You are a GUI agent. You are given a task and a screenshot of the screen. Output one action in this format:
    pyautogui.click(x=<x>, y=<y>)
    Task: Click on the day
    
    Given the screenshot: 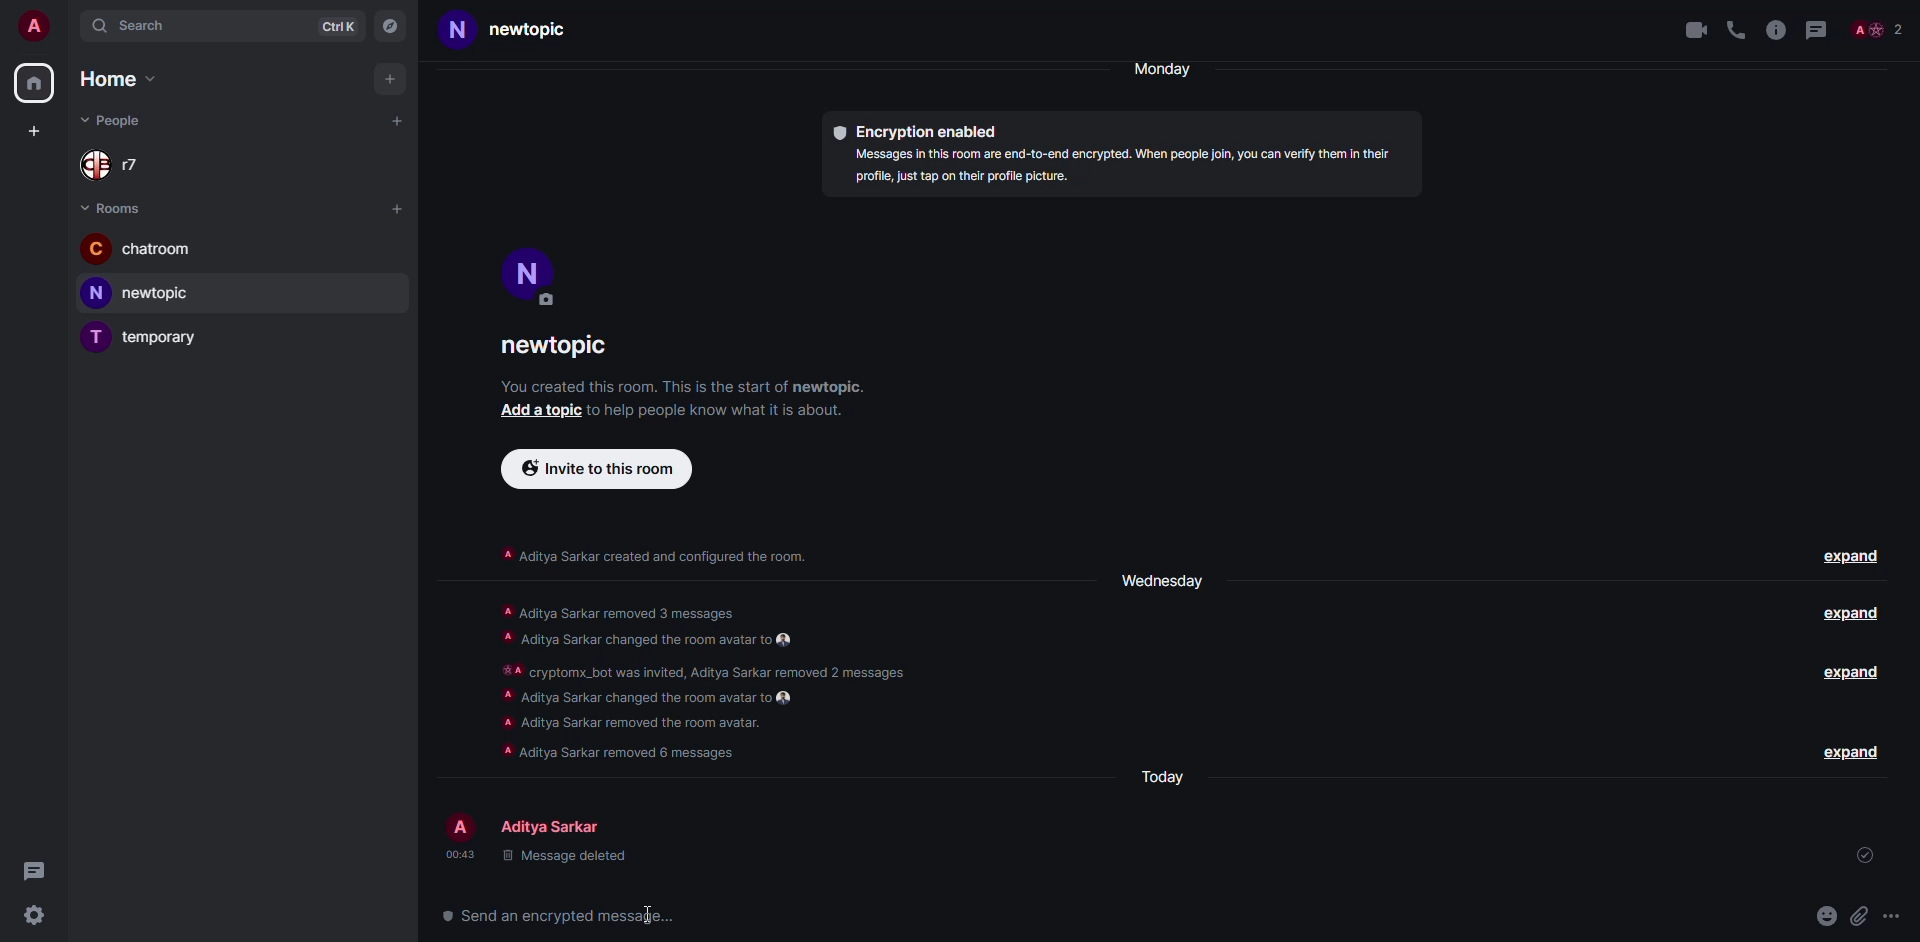 What is the action you would take?
    pyautogui.click(x=1171, y=69)
    